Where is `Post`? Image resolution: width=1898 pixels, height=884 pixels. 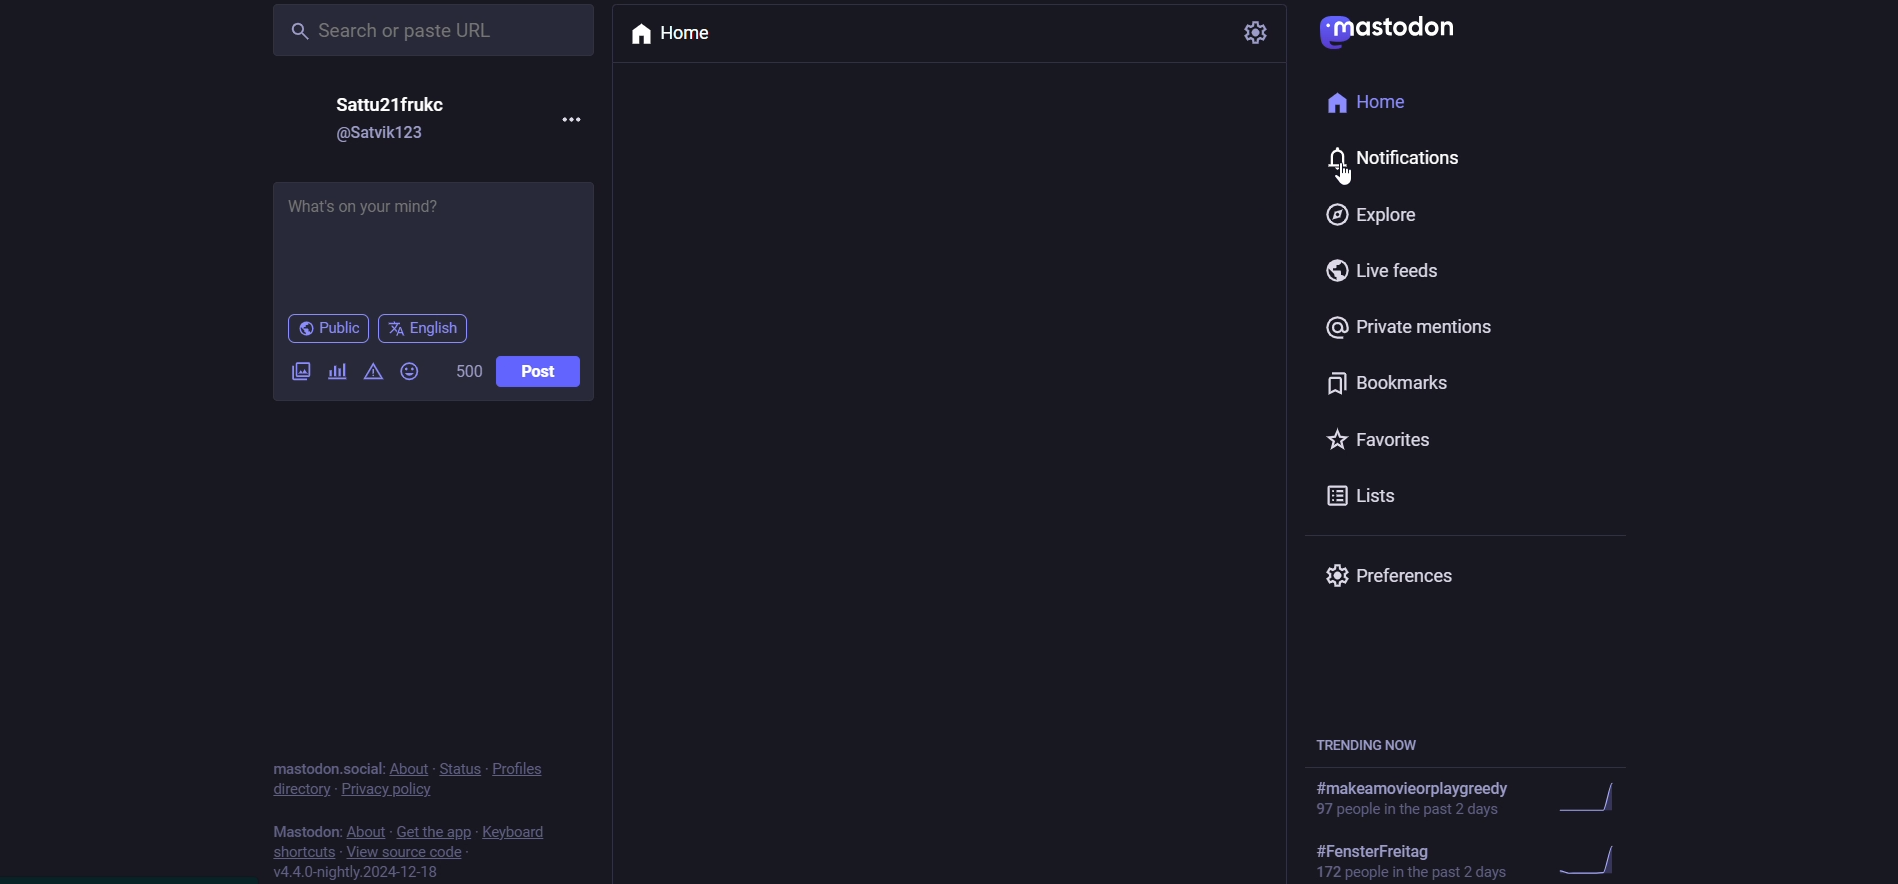 Post is located at coordinates (540, 371).